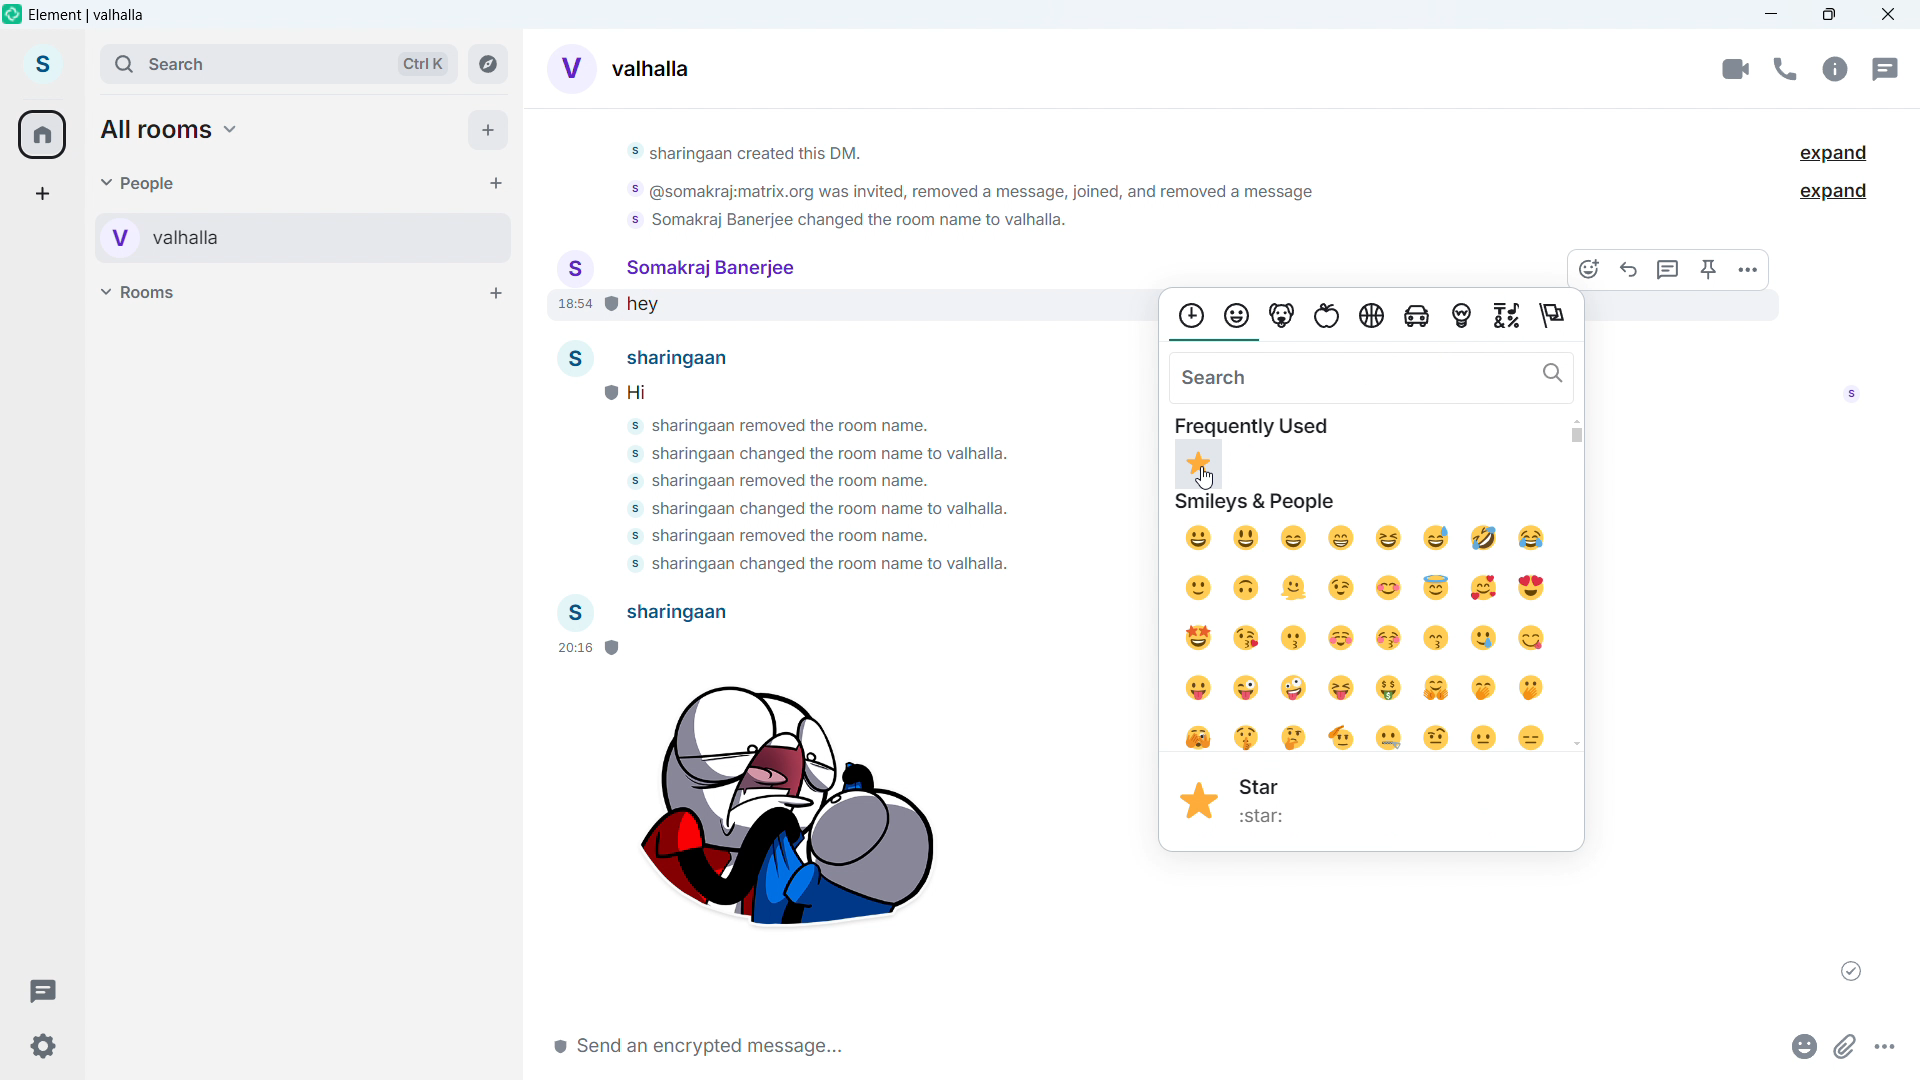 The width and height of the screenshot is (1920, 1080). What do you see at coordinates (1442, 638) in the screenshot?
I see `kissing face with smiling eyes` at bounding box center [1442, 638].